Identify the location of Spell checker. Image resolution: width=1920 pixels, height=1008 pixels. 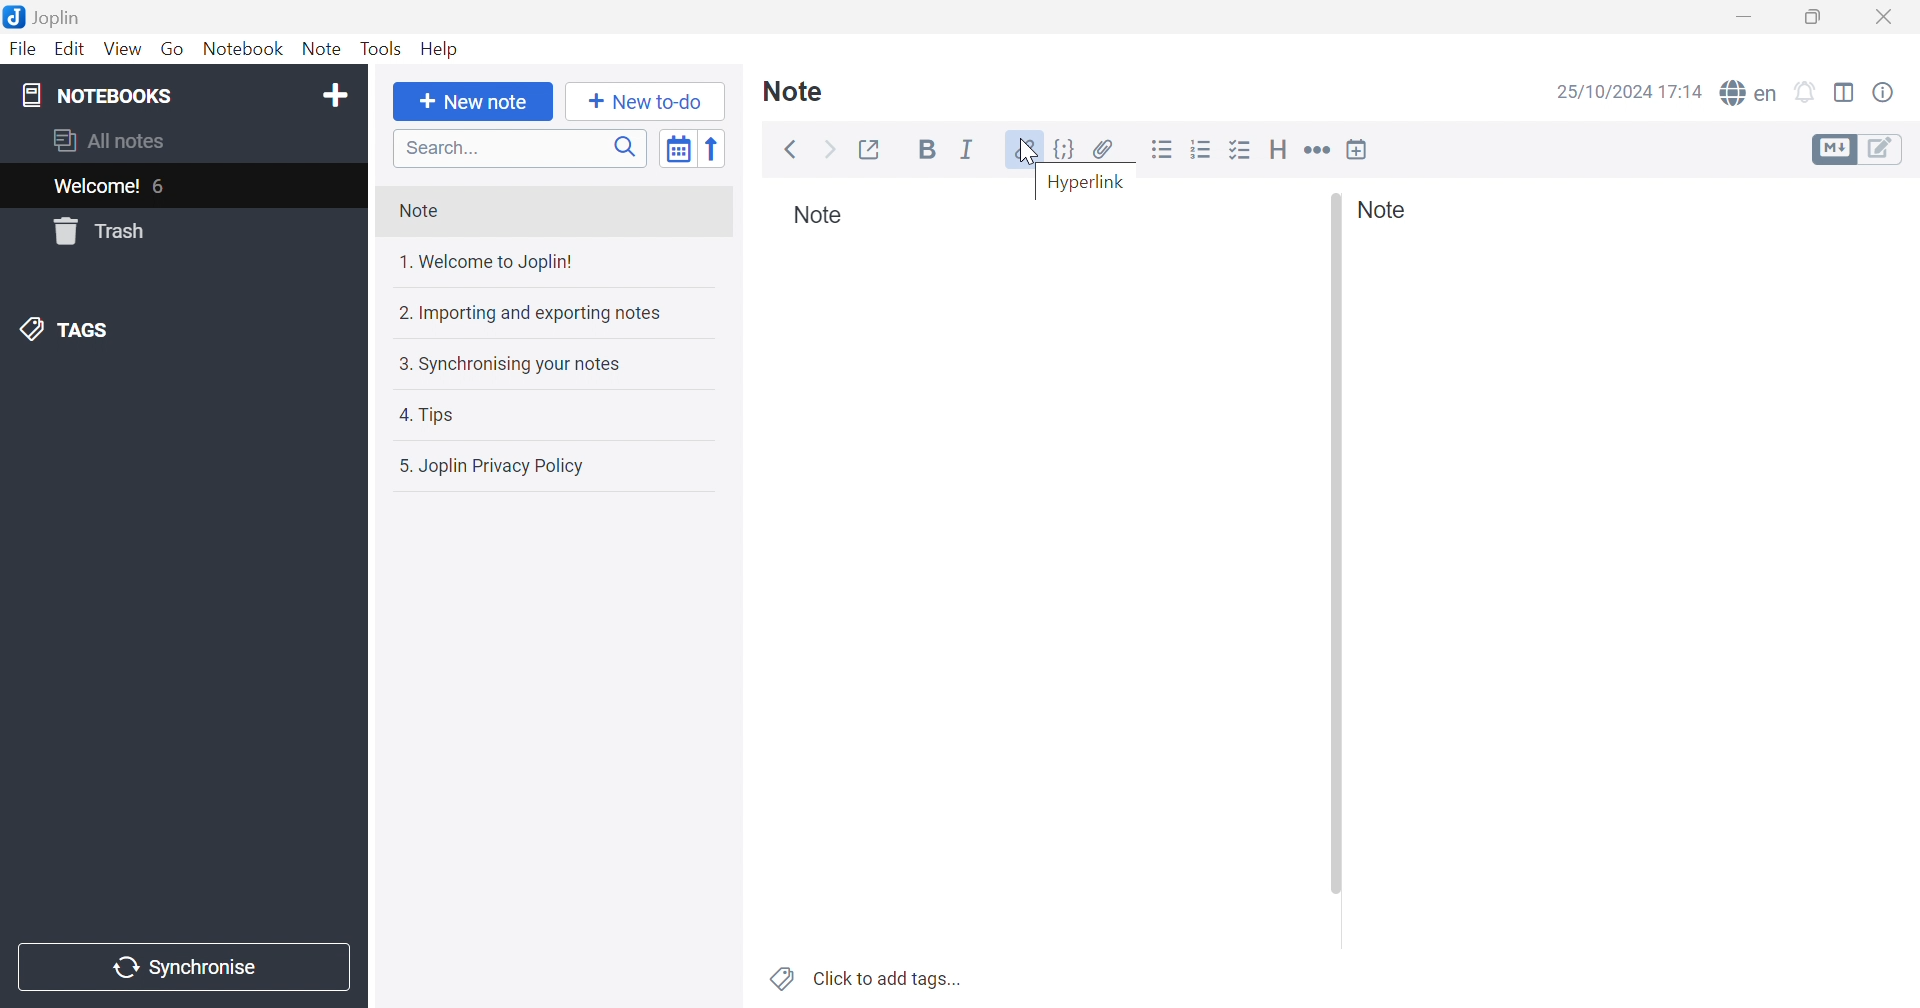
(1748, 94).